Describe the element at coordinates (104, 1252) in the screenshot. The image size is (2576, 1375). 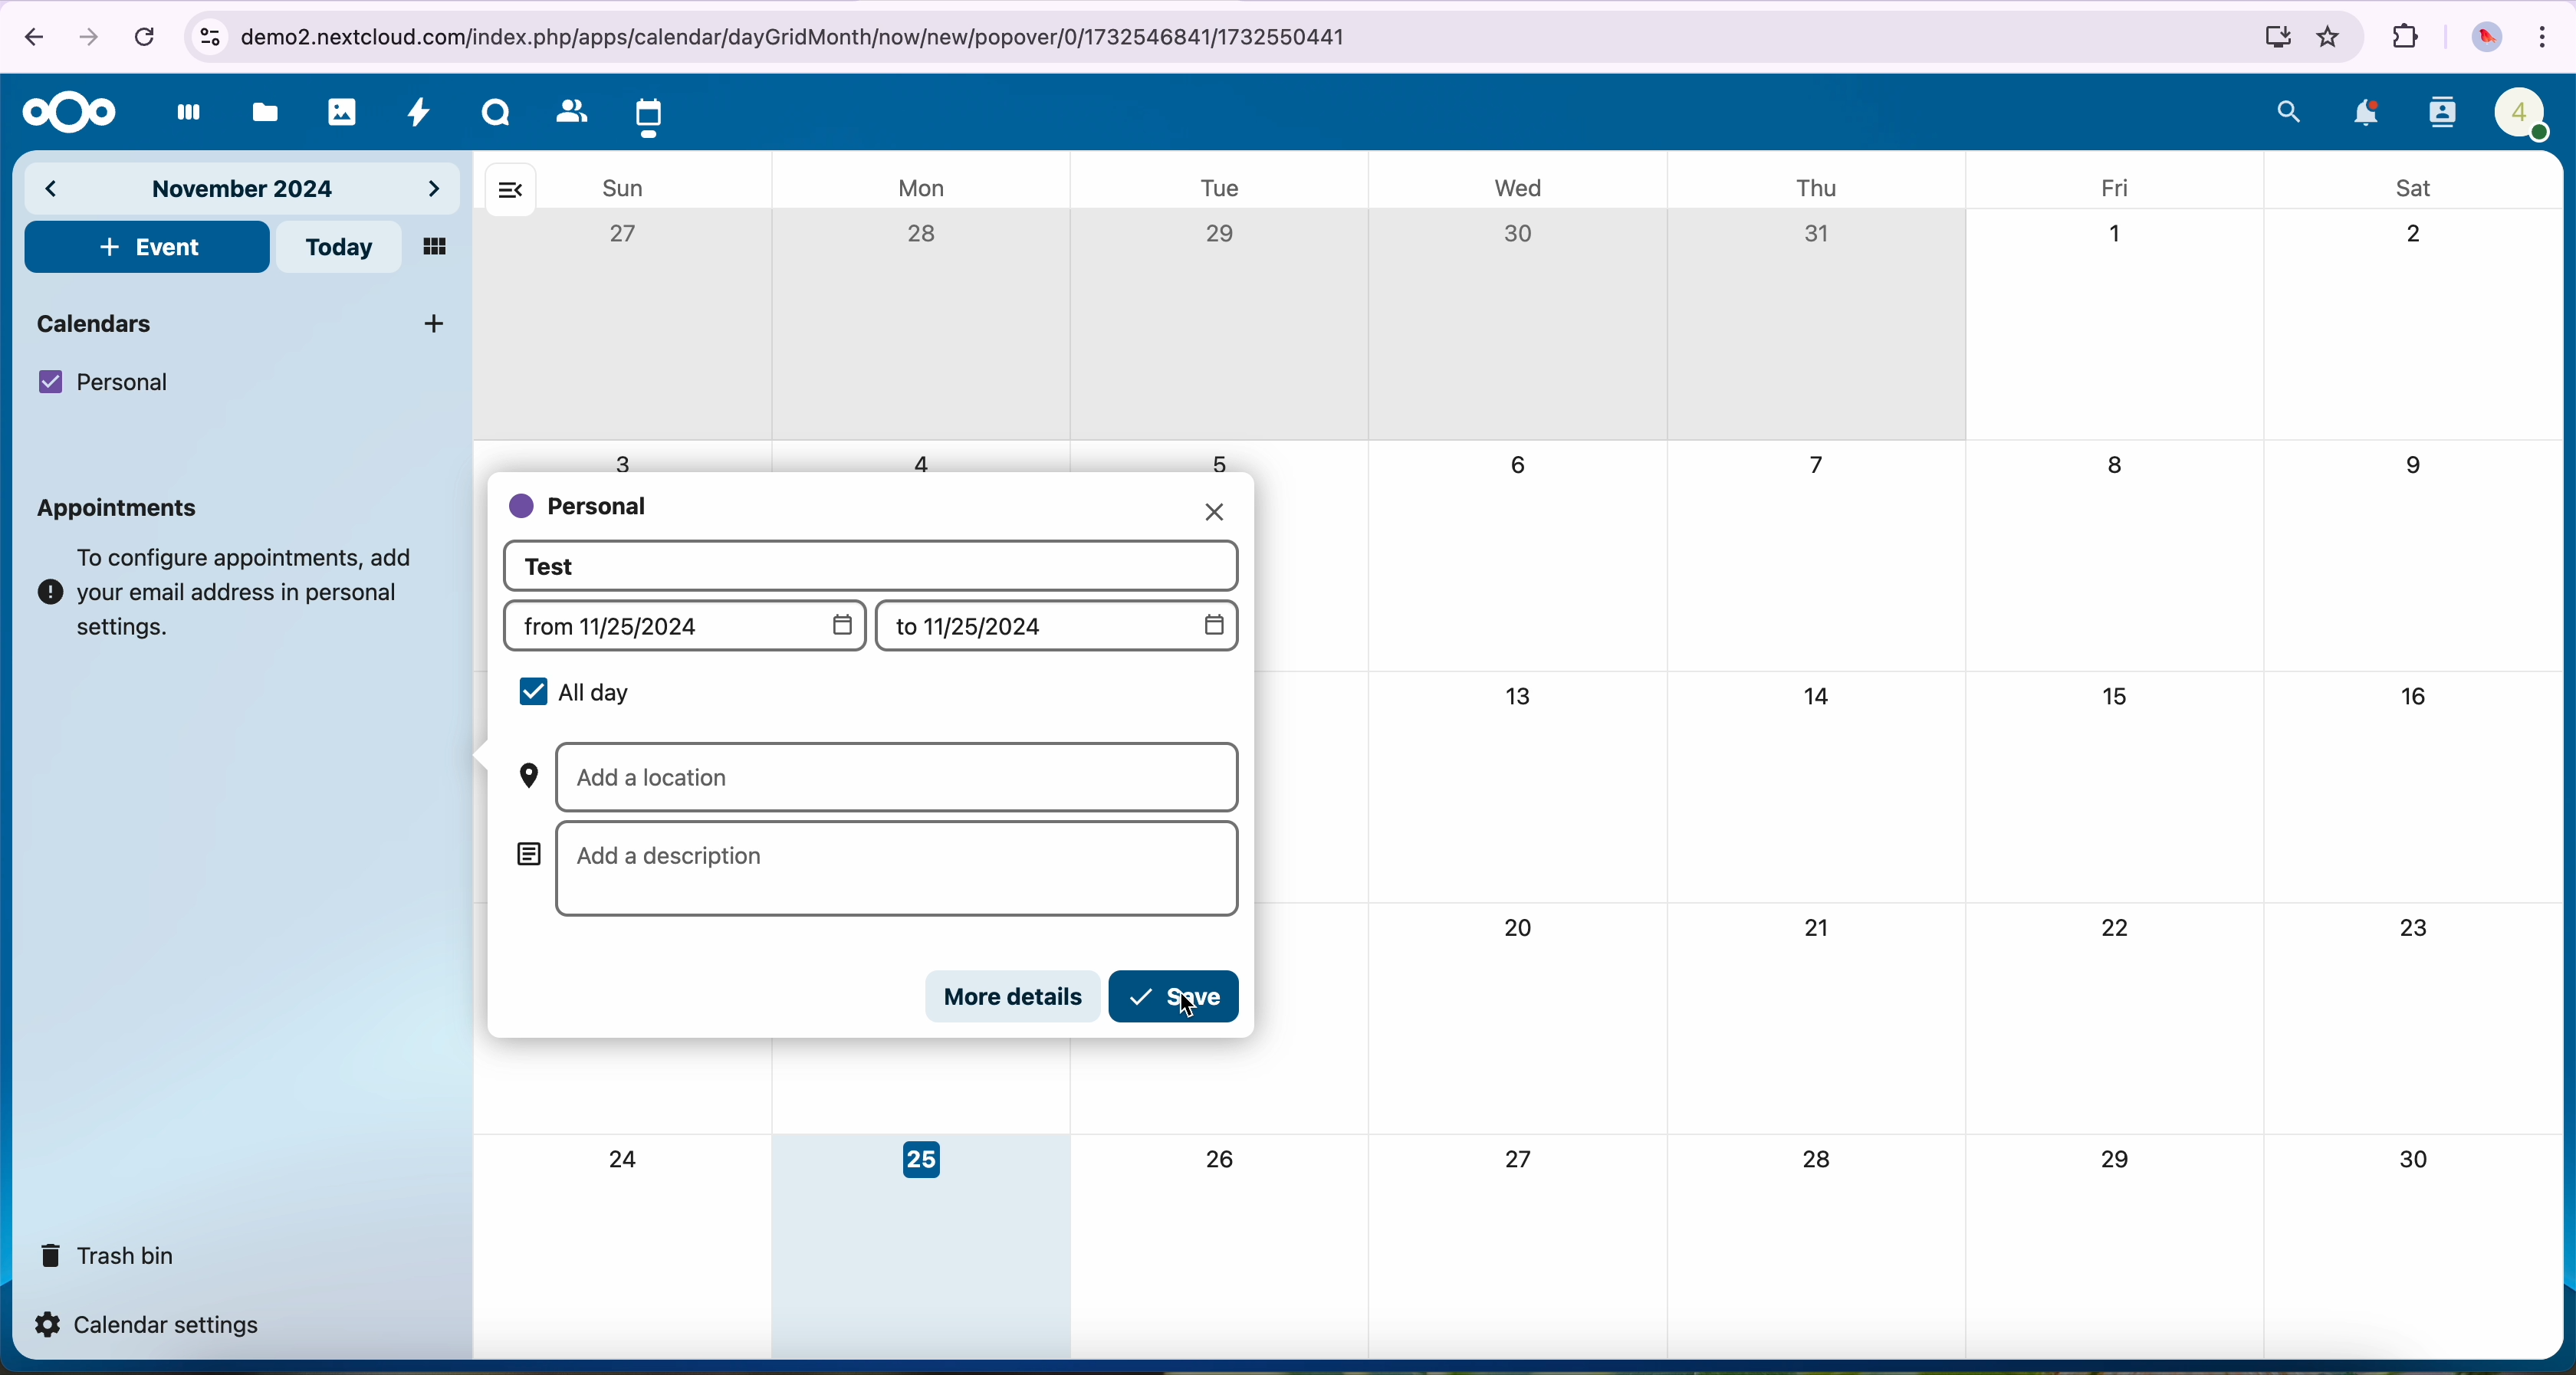
I see `trash bin` at that location.